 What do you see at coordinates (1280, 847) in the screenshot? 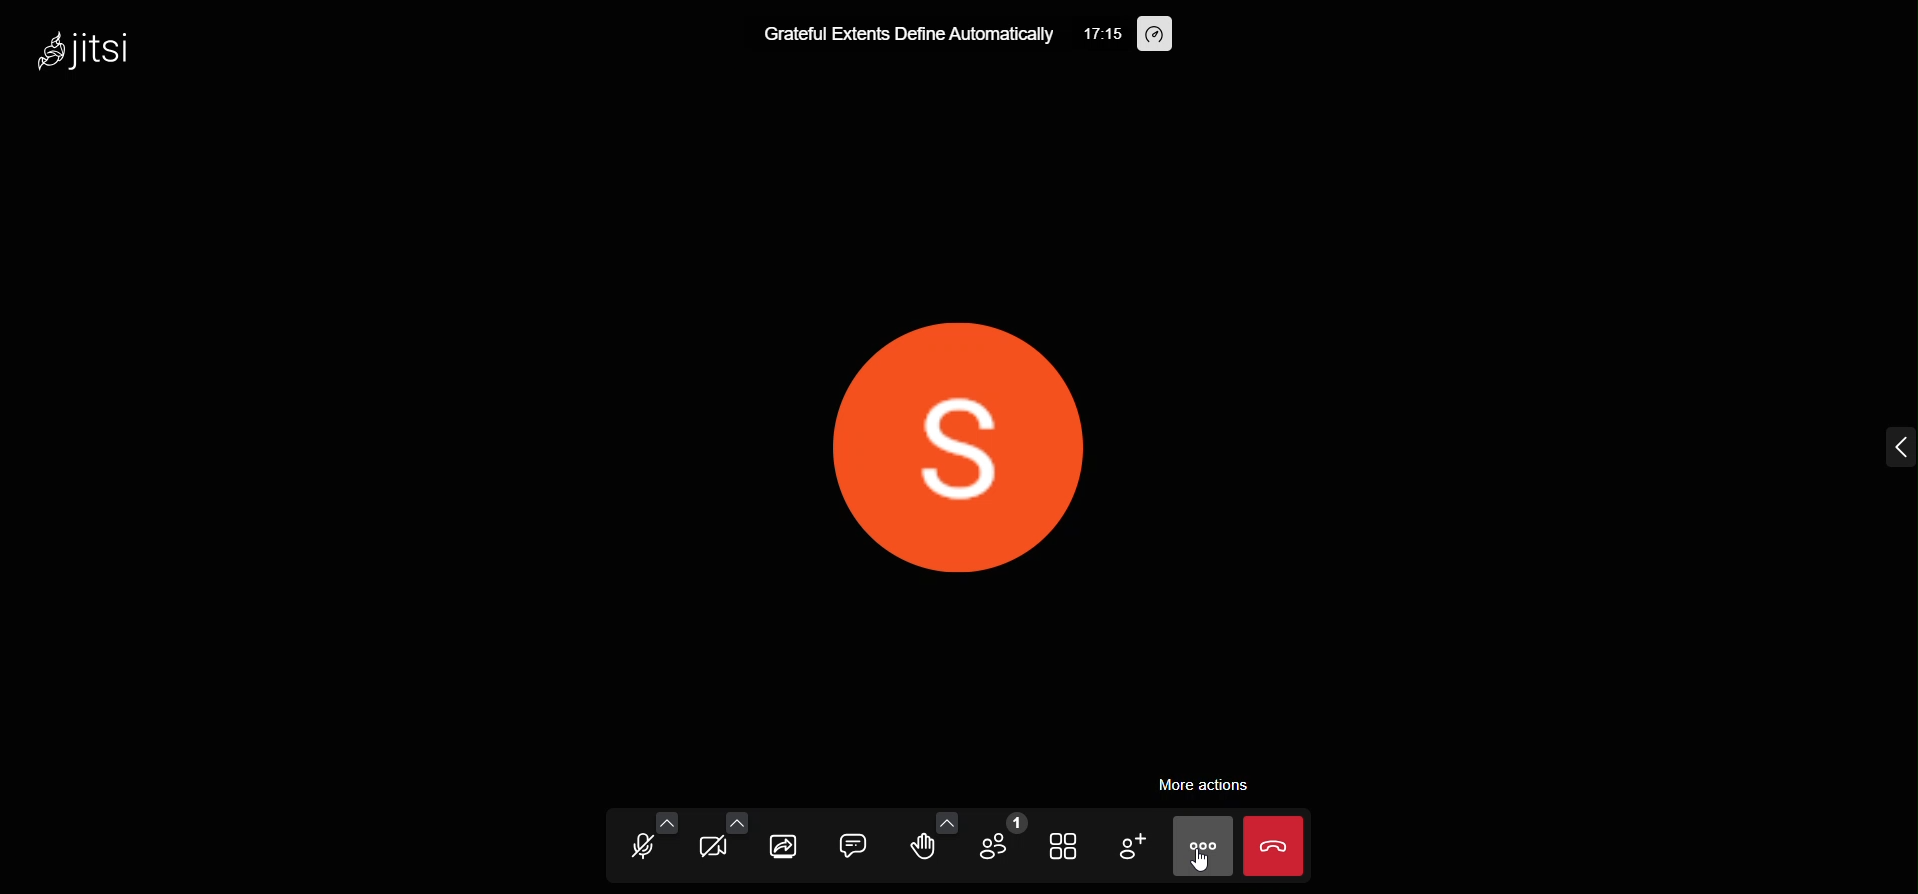
I see `leave the meeting` at bounding box center [1280, 847].